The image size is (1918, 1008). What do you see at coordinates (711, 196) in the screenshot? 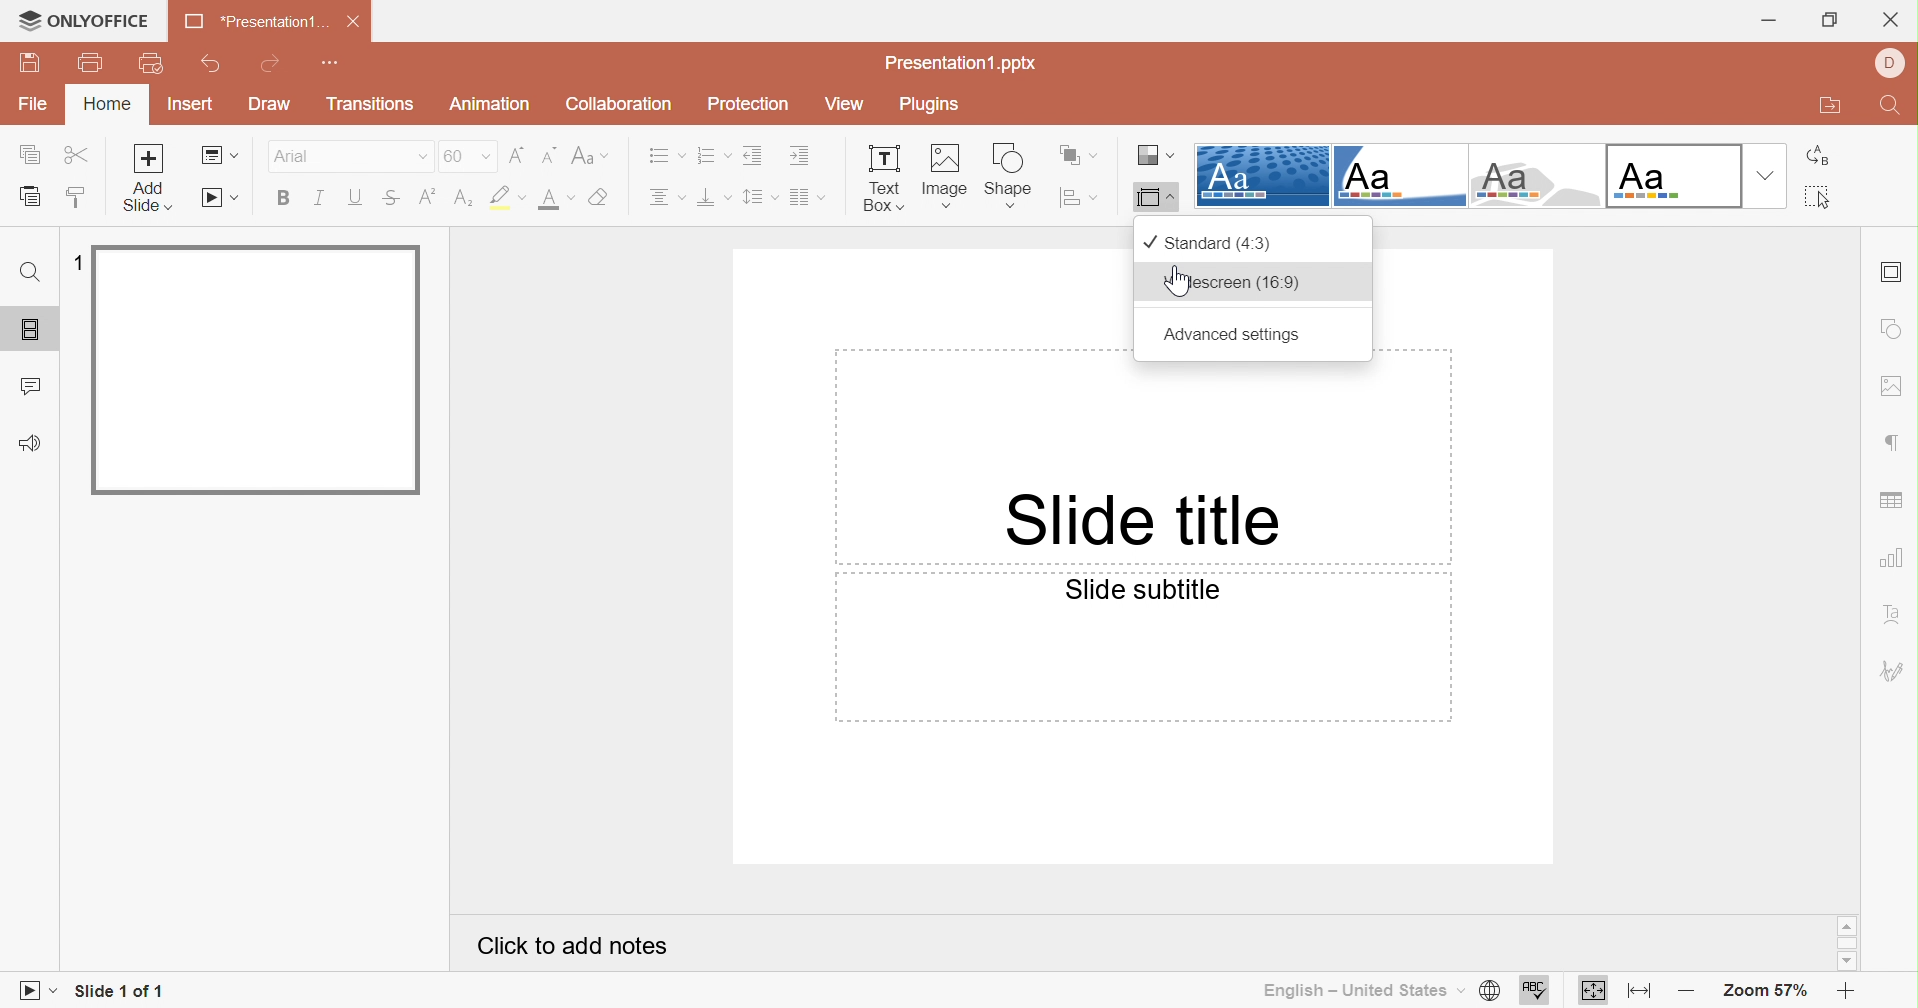
I see `Vertical align` at bounding box center [711, 196].